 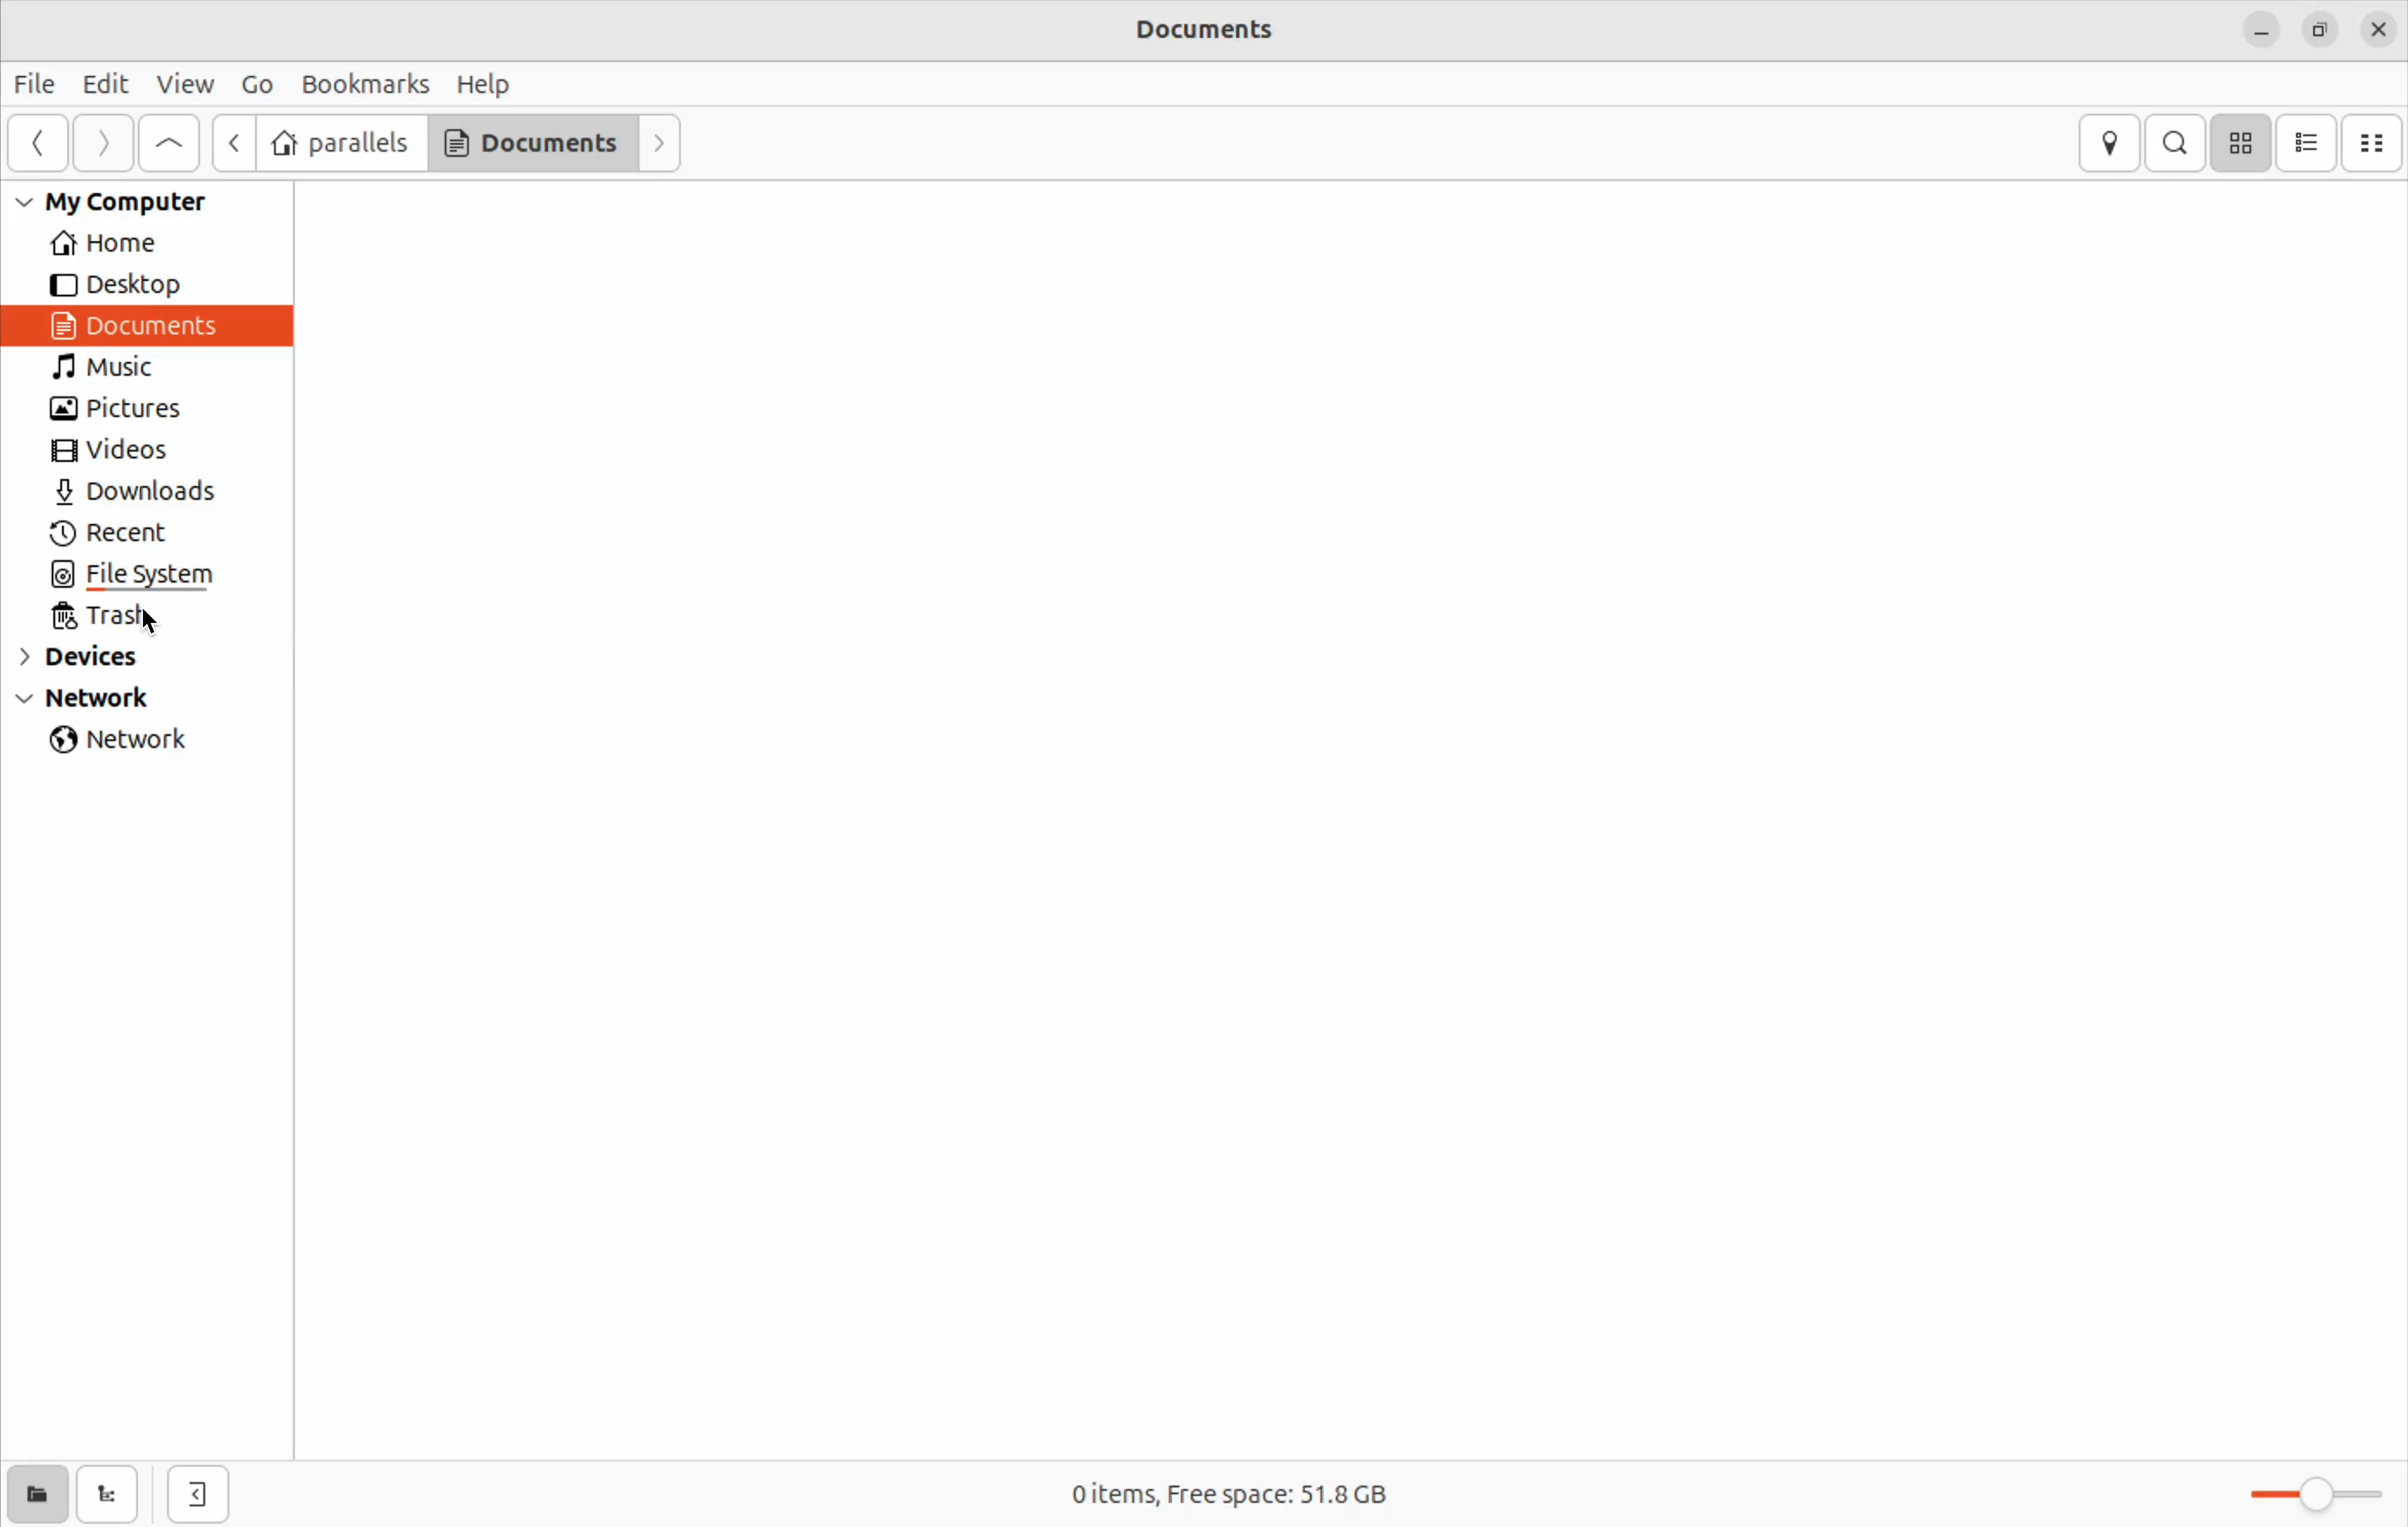 I want to click on Book marks, so click(x=365, y=81).